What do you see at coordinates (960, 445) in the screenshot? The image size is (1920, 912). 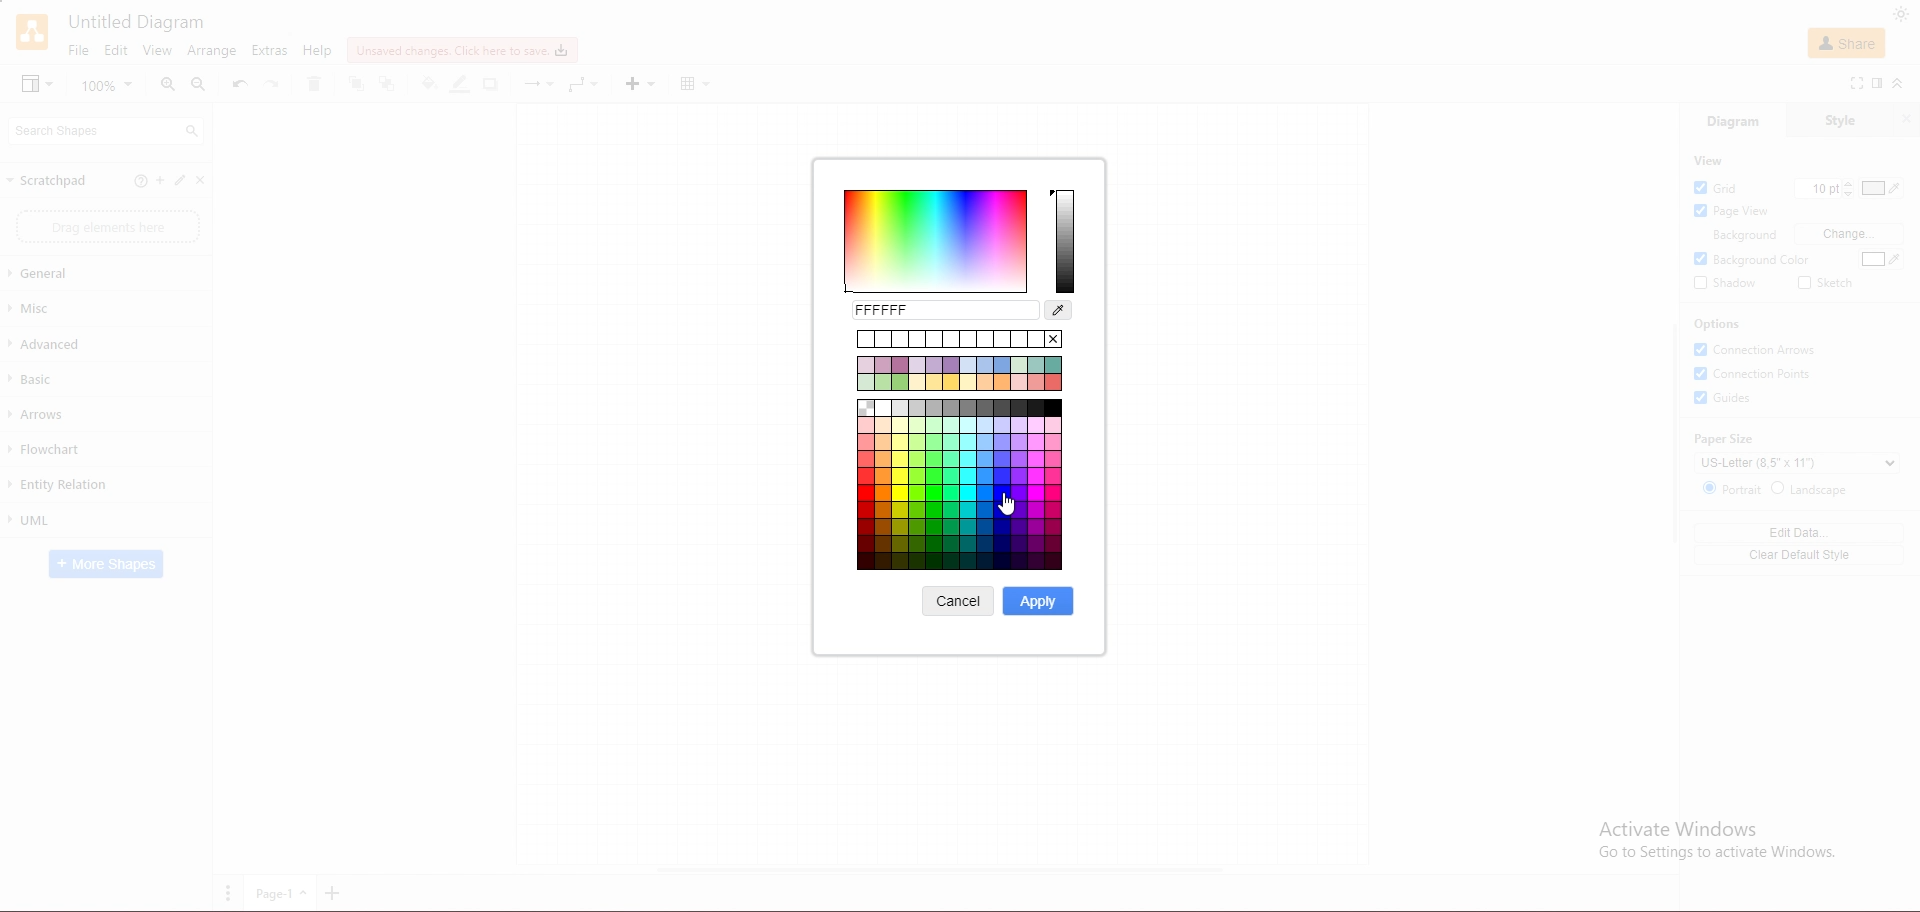 I see `color options` at bounding box center [960, 445].